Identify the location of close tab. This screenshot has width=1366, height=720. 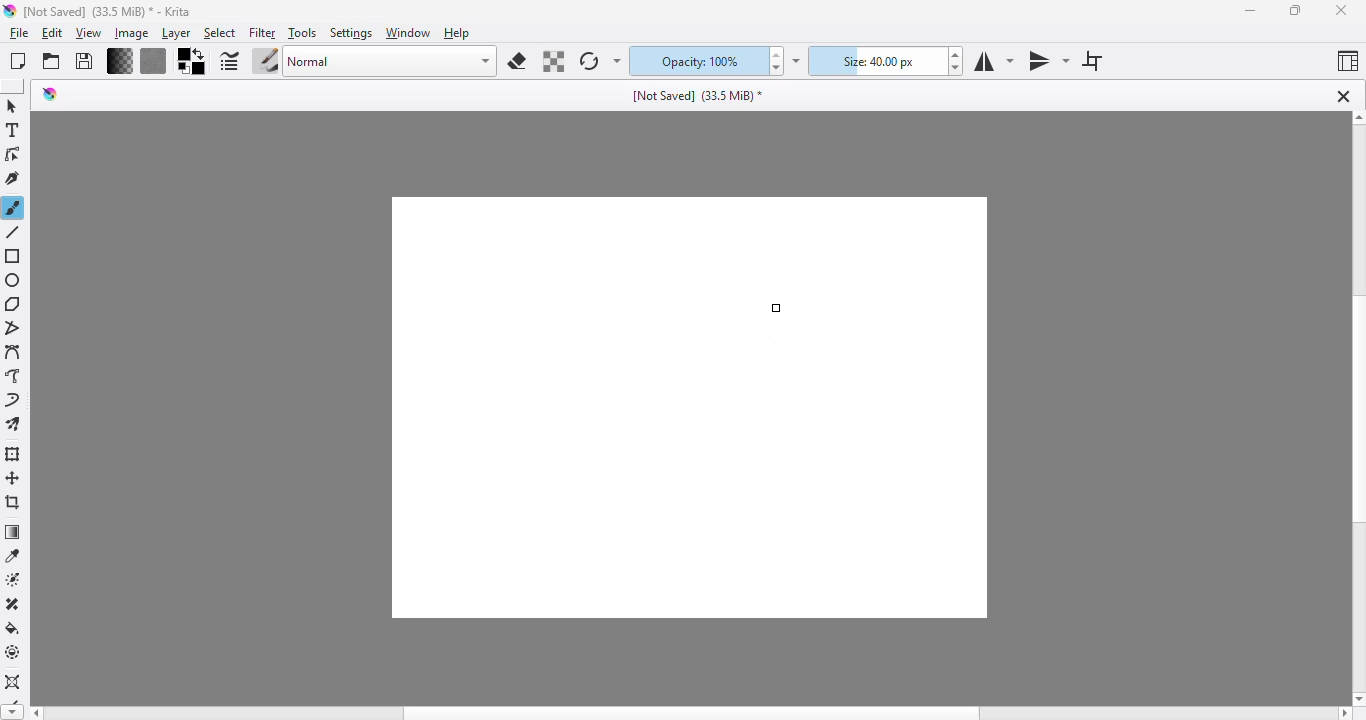
(1343, 96).